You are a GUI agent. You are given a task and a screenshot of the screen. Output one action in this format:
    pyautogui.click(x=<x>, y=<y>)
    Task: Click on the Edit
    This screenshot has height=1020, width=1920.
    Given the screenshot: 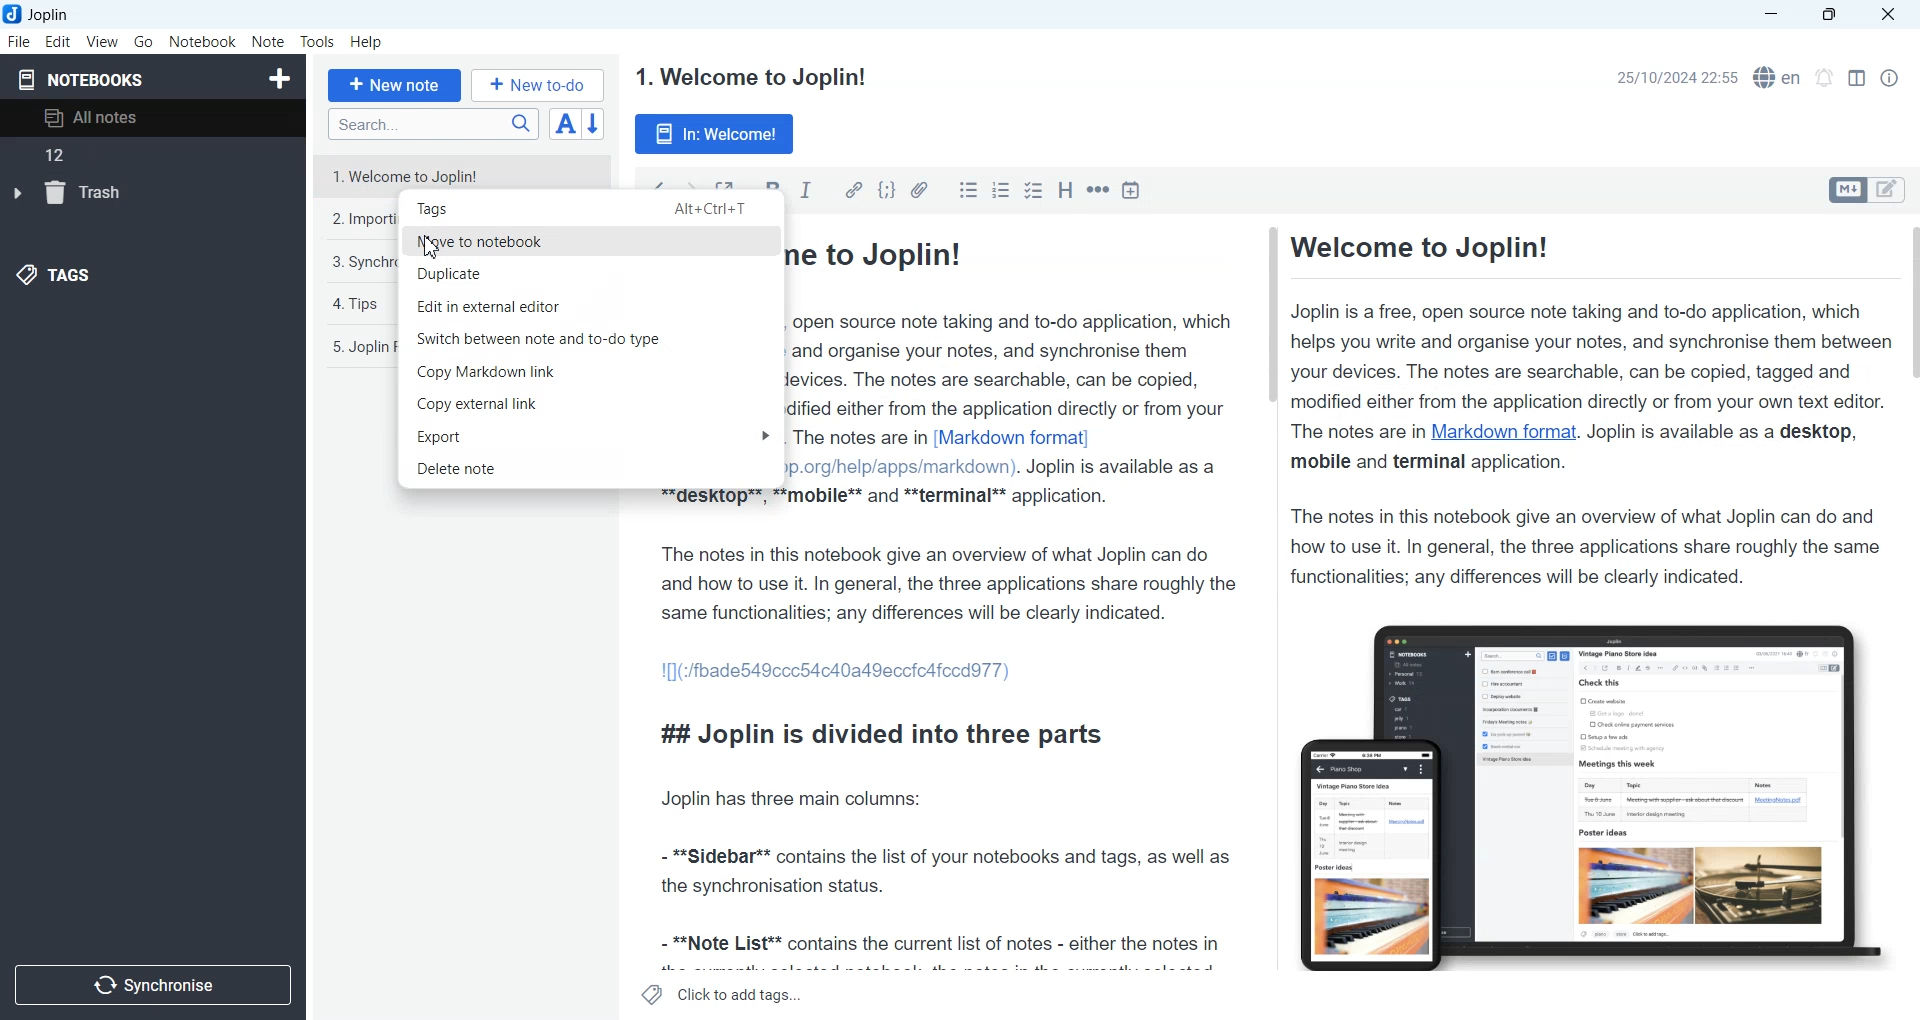 What is the action you would take?
    pyautogui.click(x=58, y=41)
    